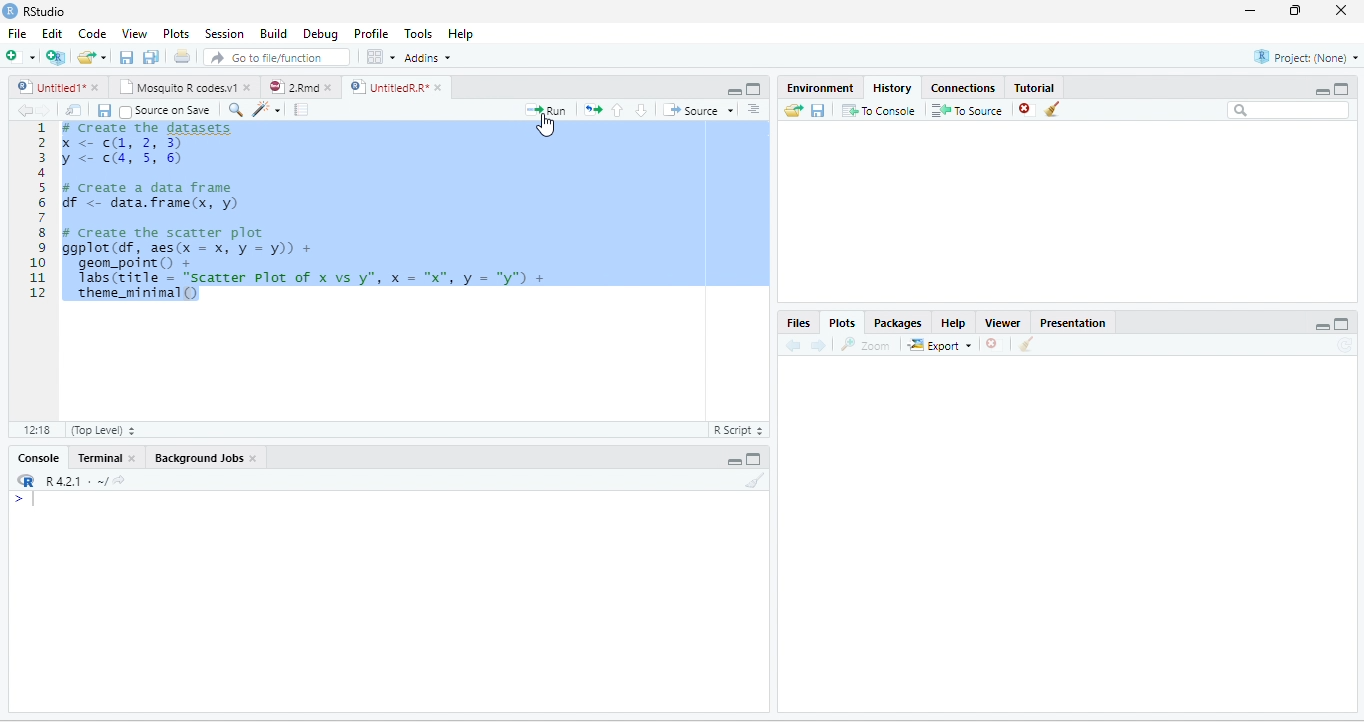  Describe the element at coordinates (104, 111) in the screenshot. I see `Save current document` at that location.